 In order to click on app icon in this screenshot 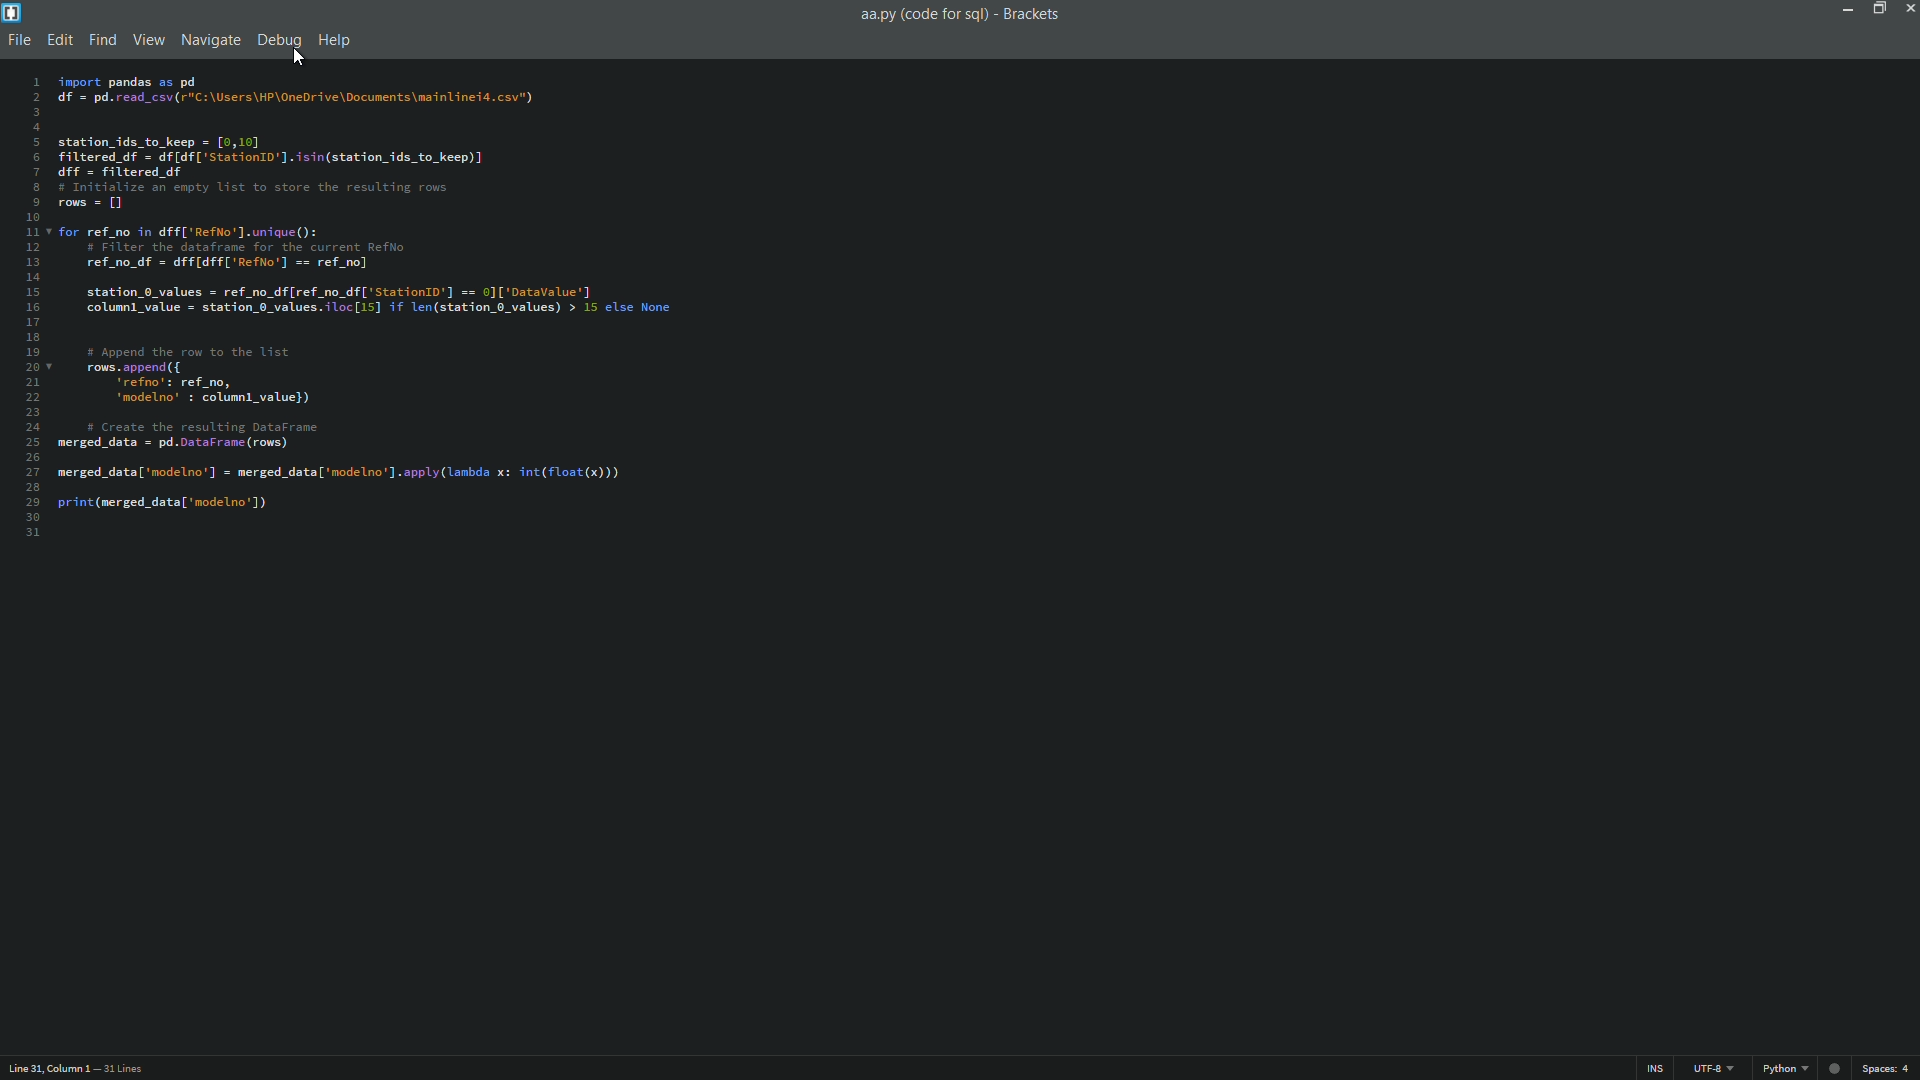, I will do `click(12, 12)`.